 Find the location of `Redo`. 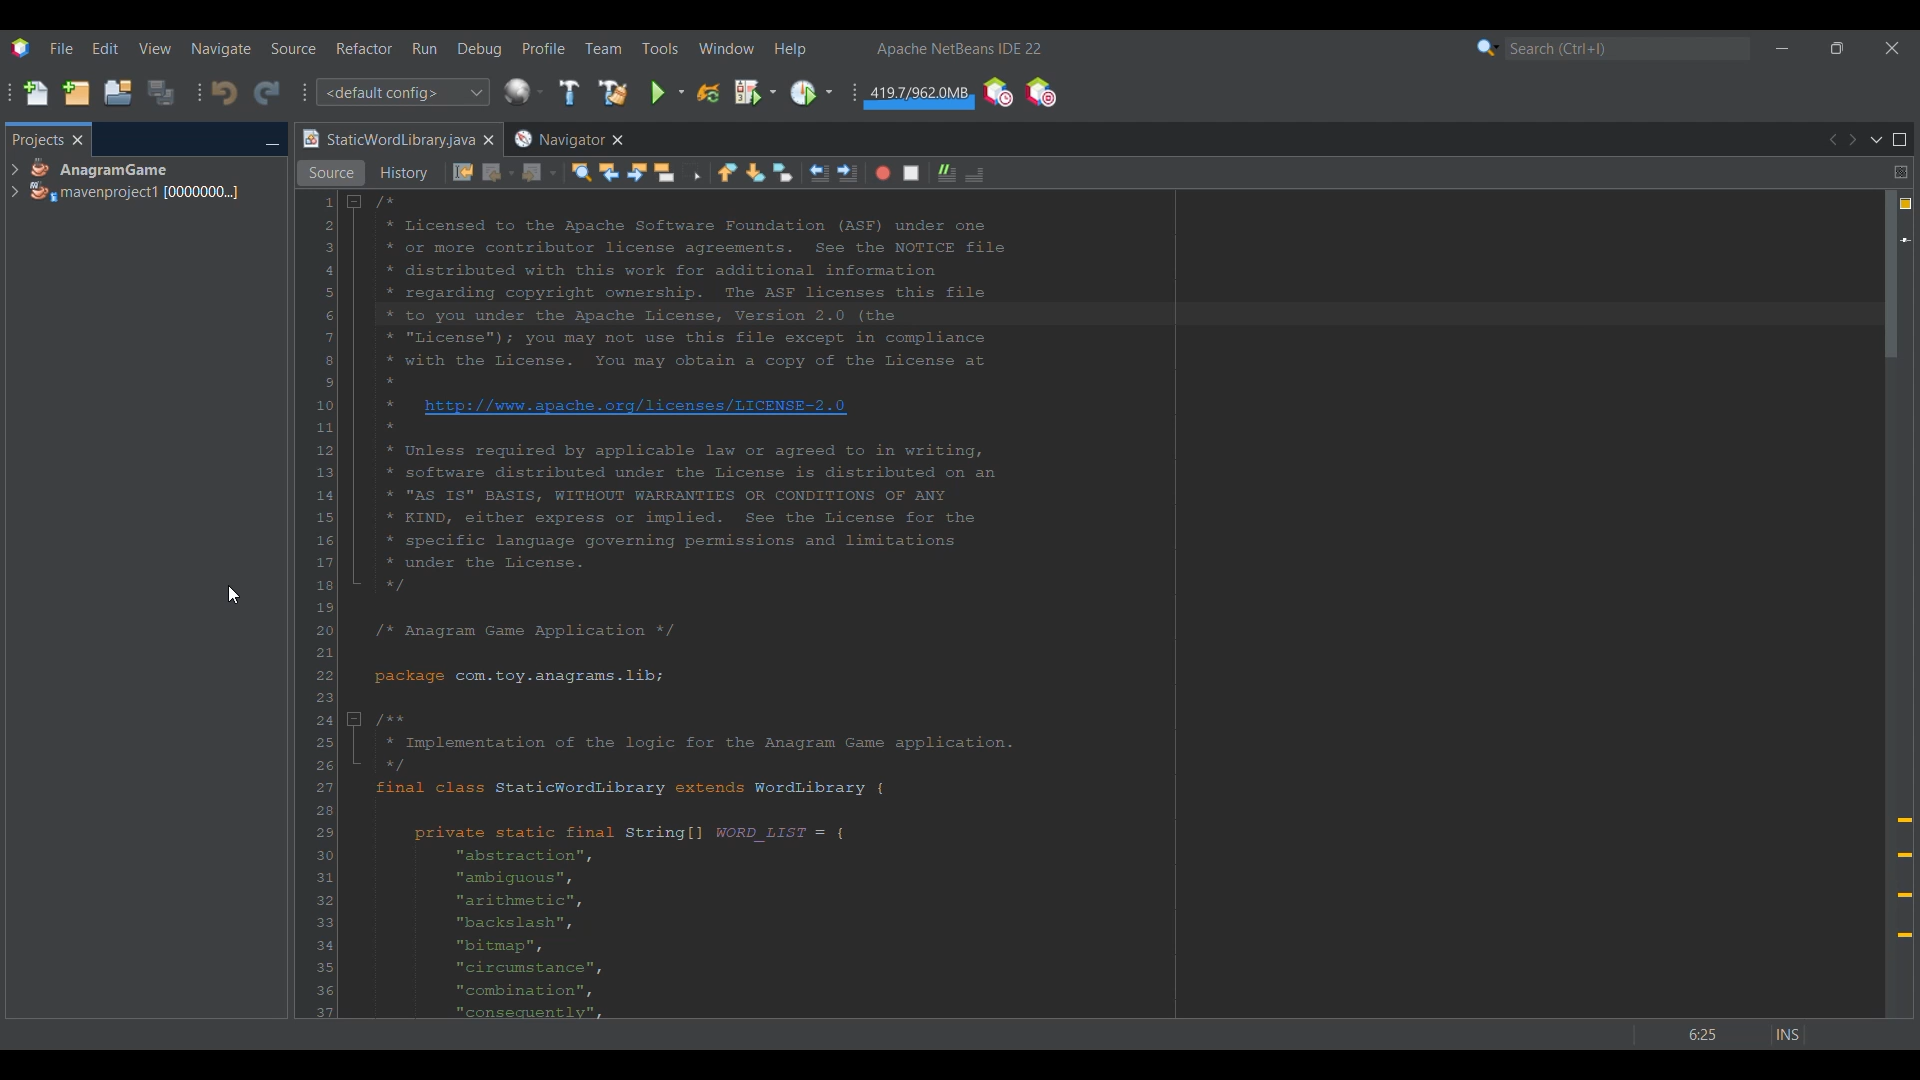

Redo is located at coordinates (267, 92).